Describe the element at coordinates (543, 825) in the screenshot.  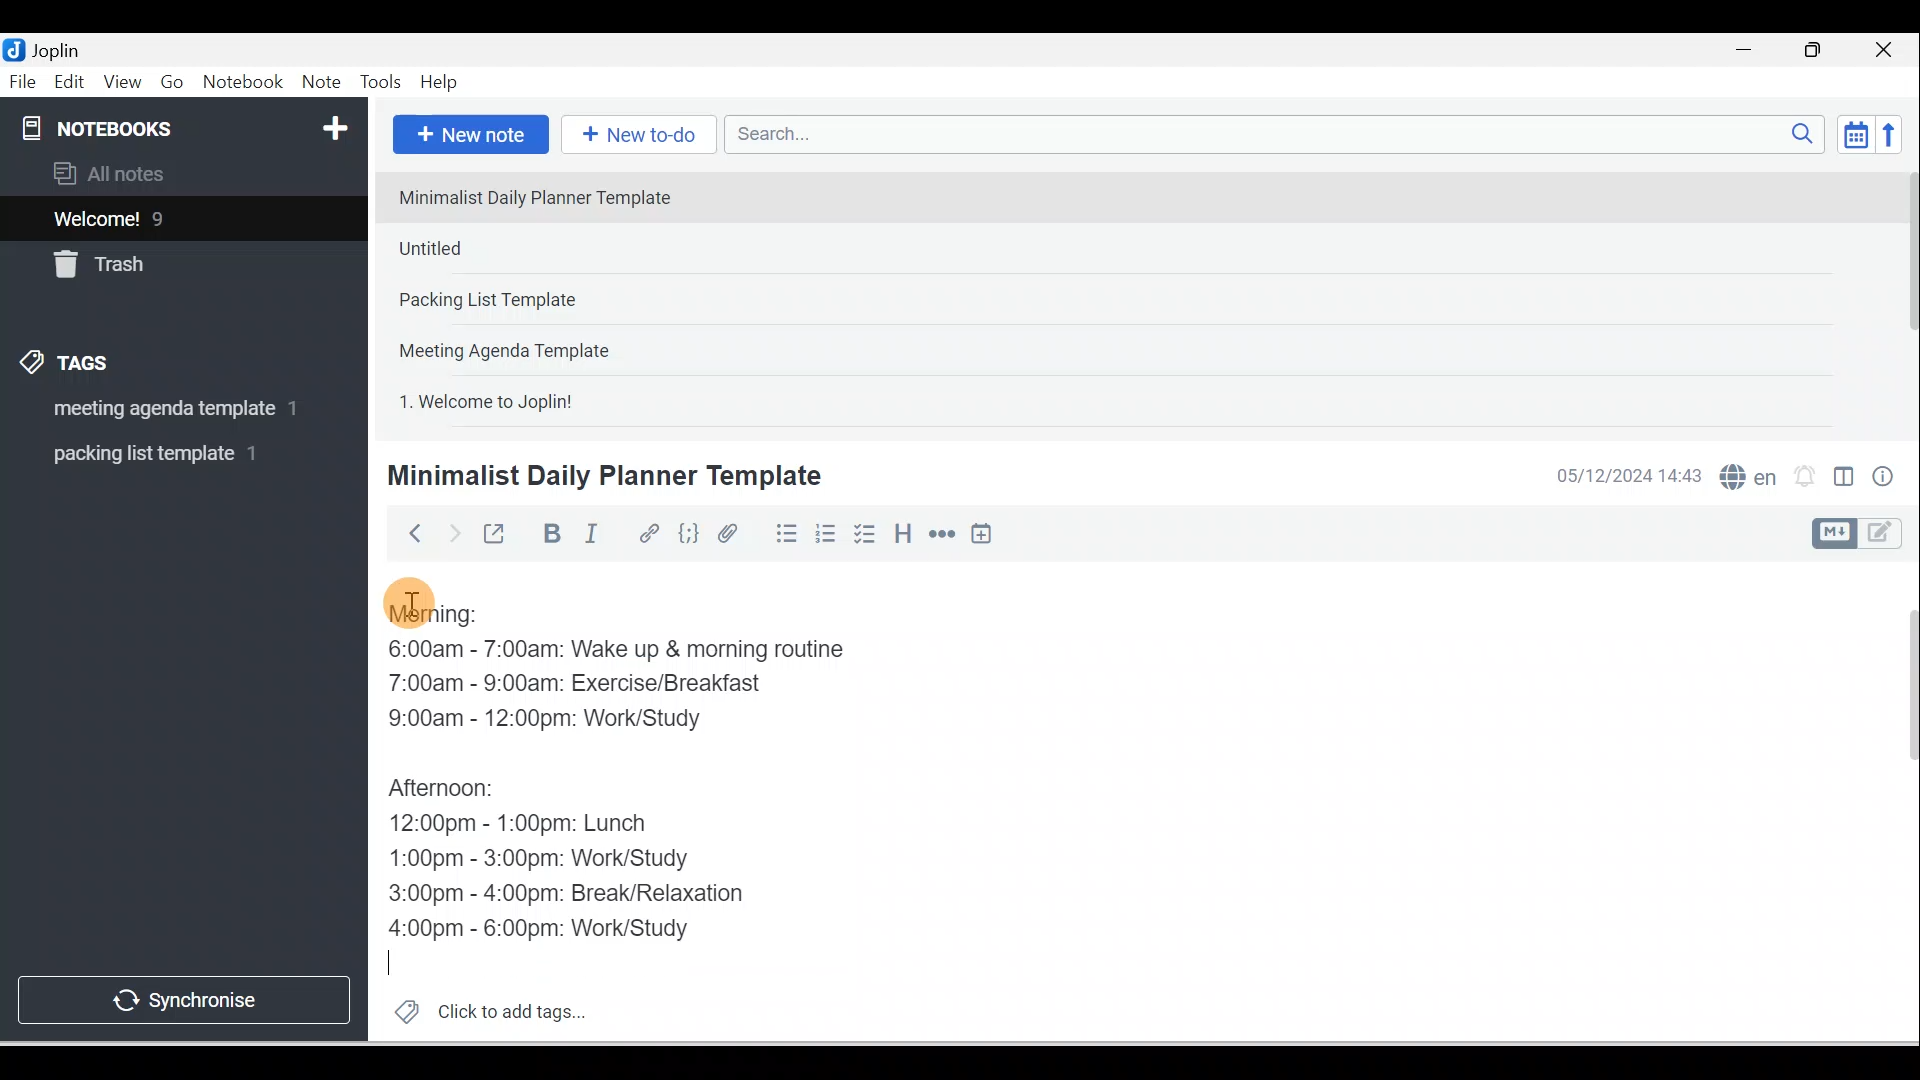
I see `12:00pm - 1:00pm: Lunch` at that location.